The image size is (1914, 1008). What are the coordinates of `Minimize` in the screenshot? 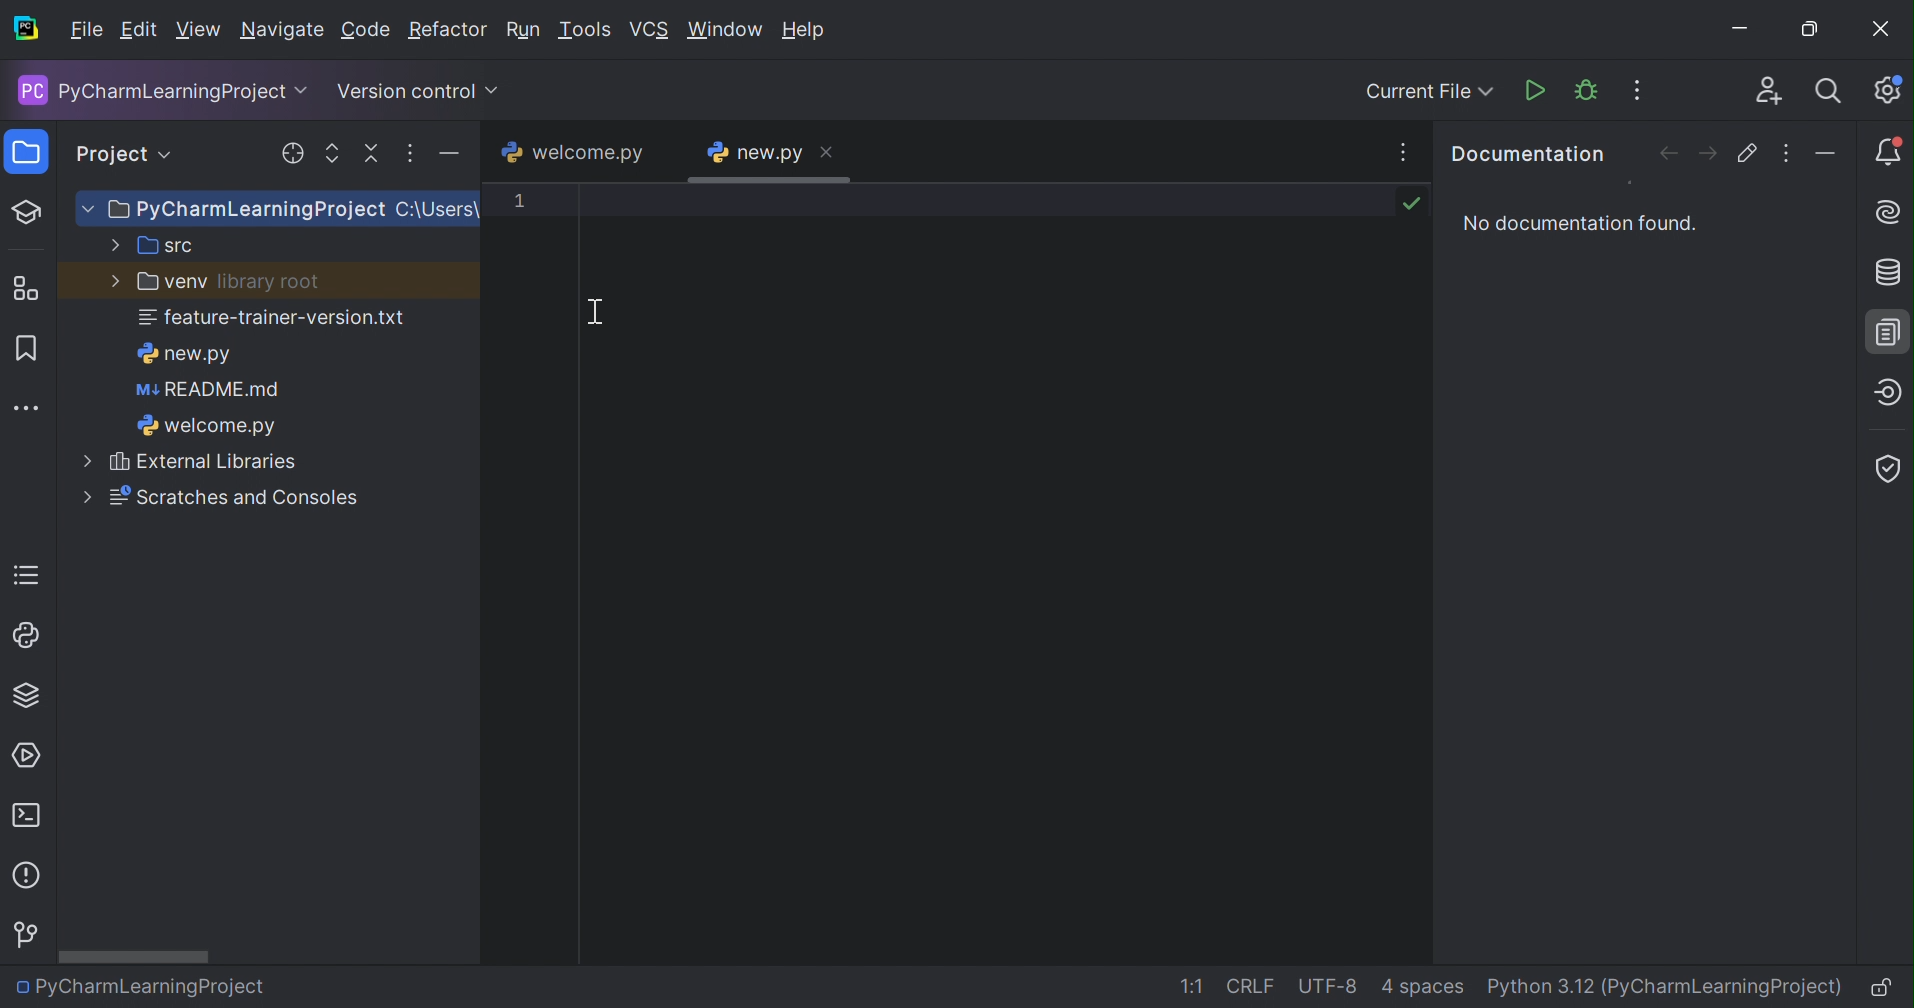 It's located at (1743, 28).